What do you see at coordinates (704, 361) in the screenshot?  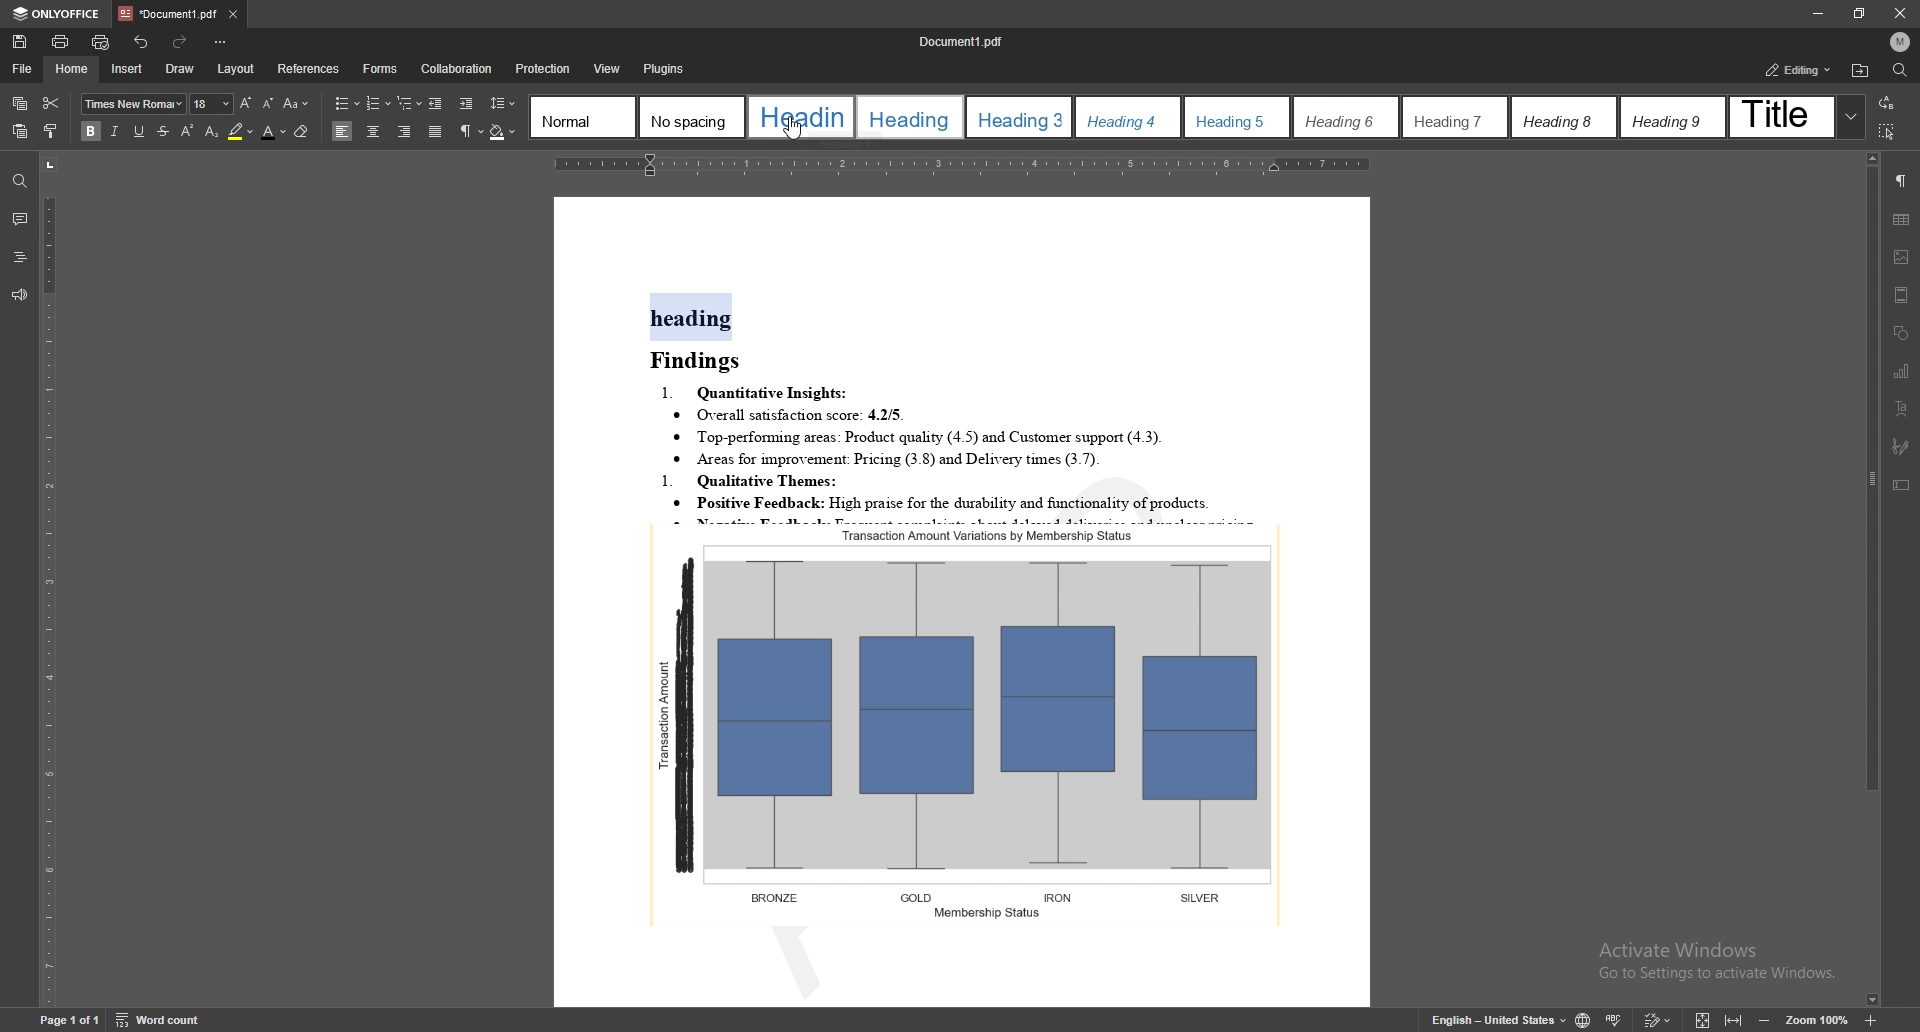 I see `Findings` at bounding box center [704, 361].